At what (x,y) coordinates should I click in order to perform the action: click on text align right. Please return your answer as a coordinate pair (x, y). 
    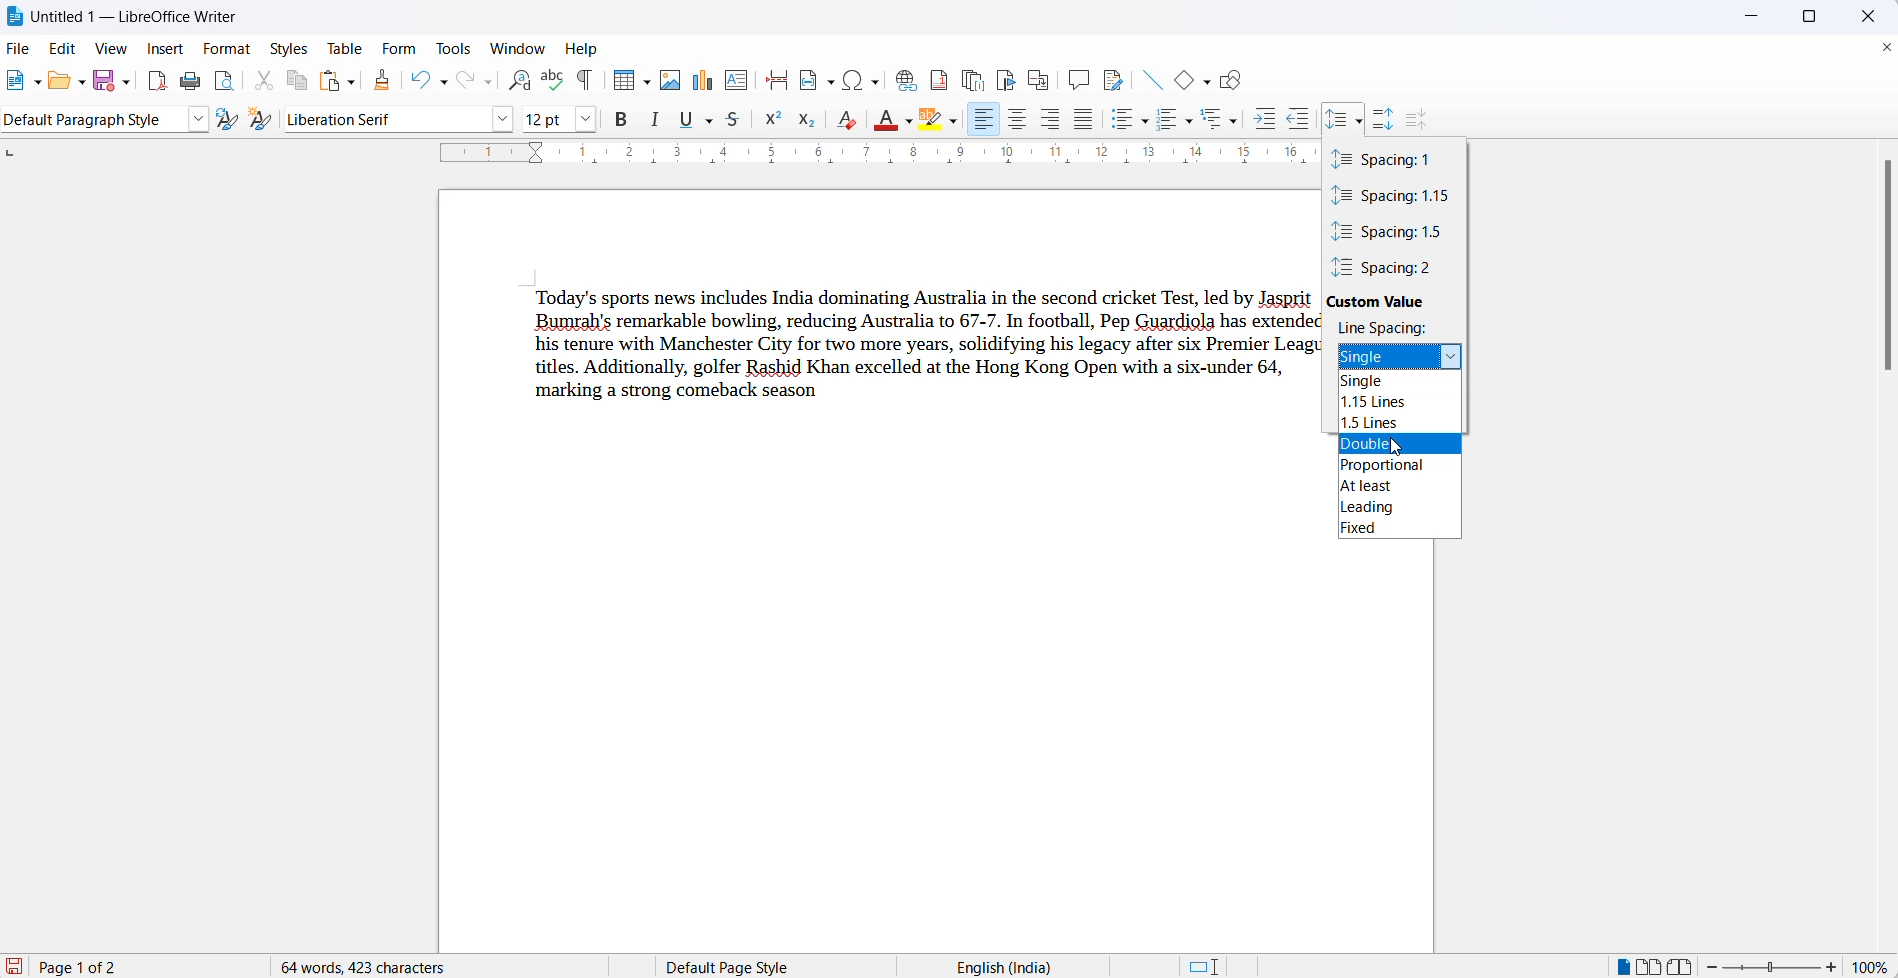
    Looking at the image, I should click on (1051, 120).